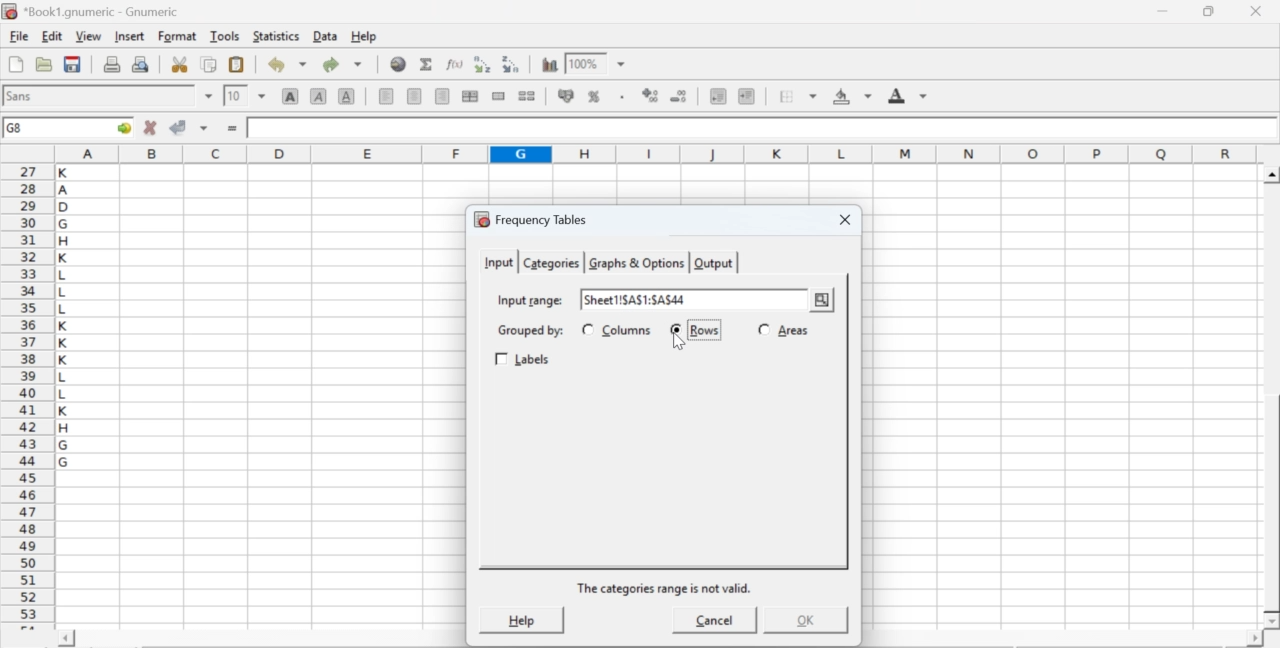  What do you see at coordinates (178, 36) in the screenshot?
I see `format` at bounding box center [178, 36].